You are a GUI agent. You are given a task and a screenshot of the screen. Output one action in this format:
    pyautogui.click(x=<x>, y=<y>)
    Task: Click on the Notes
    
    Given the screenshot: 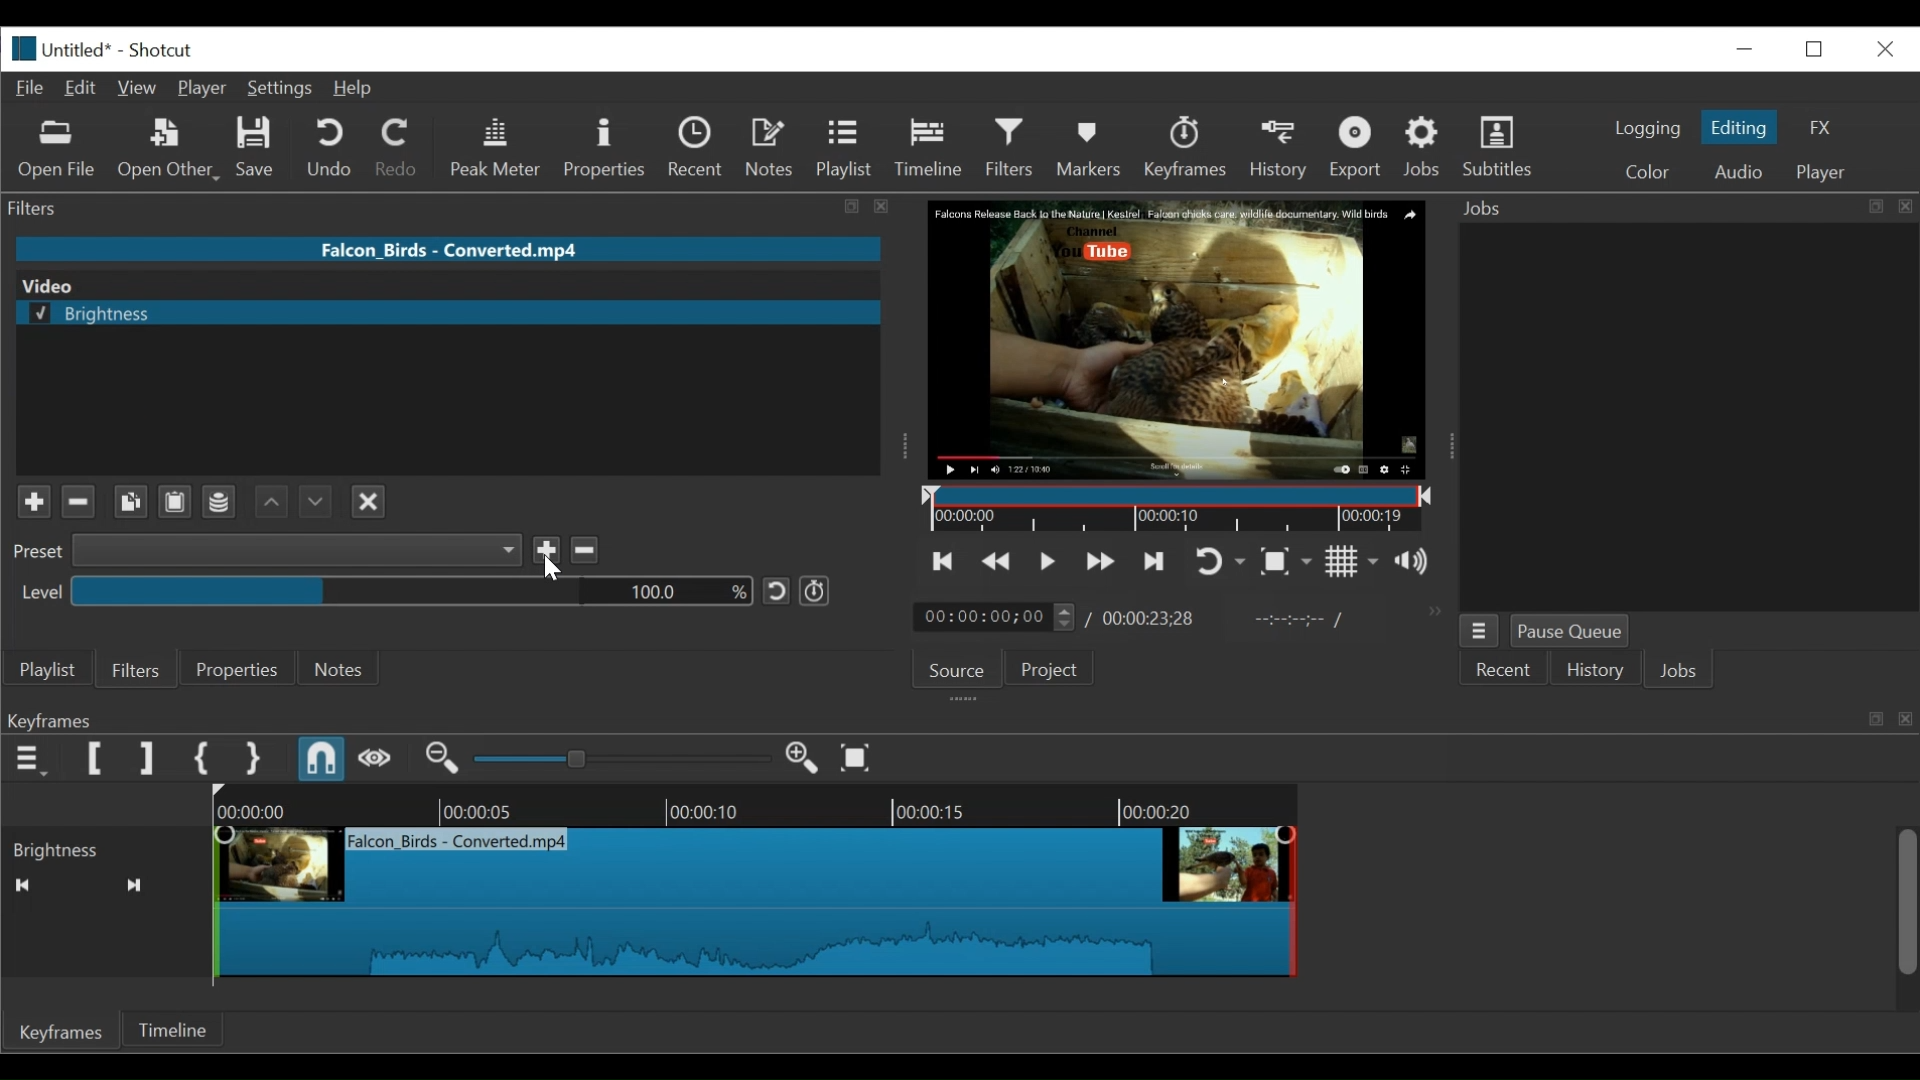 What is the action you would take?
    pyautogui.click(x=771, y=147)
    